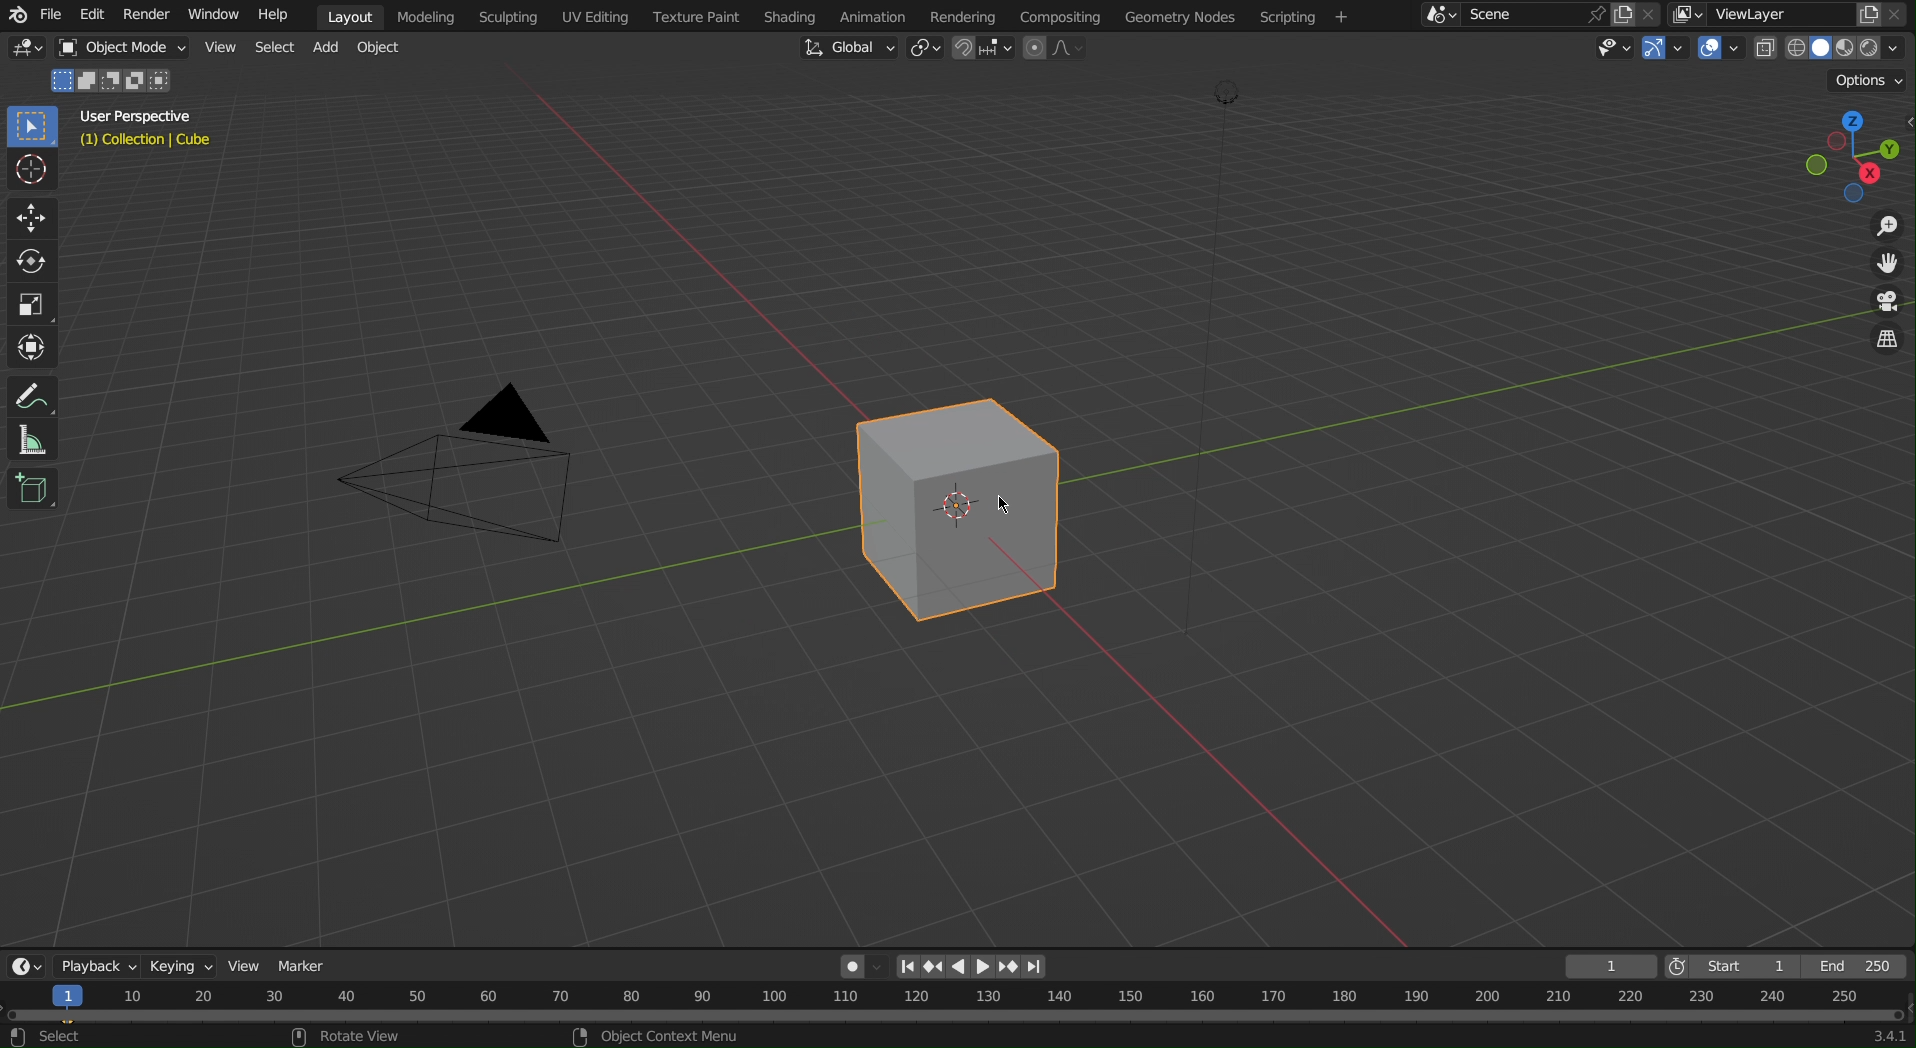 The height and width of the screenshot is (1048, 1916). Describe the element at coordinates (136, 117) in the screenshot. I see `User Perspective` at that location.